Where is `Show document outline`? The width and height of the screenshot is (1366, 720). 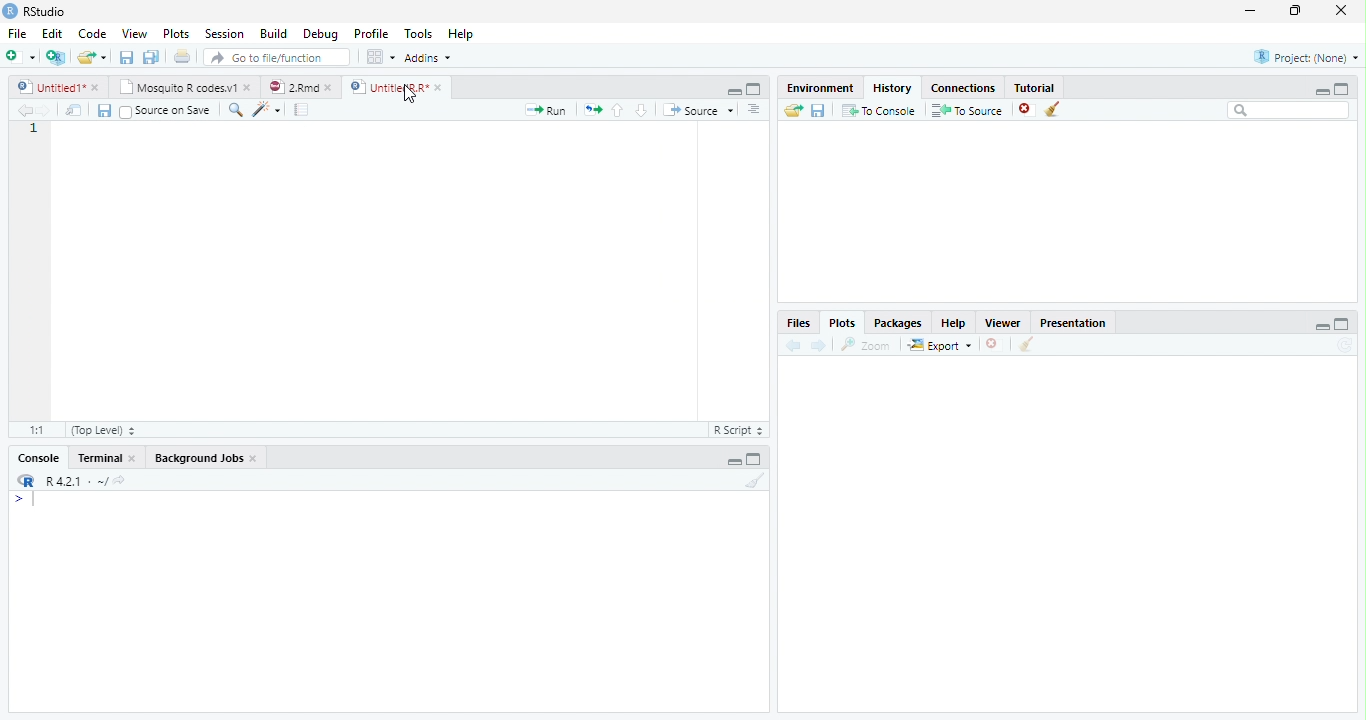 Show document outline is located at coordinates (754, 109).